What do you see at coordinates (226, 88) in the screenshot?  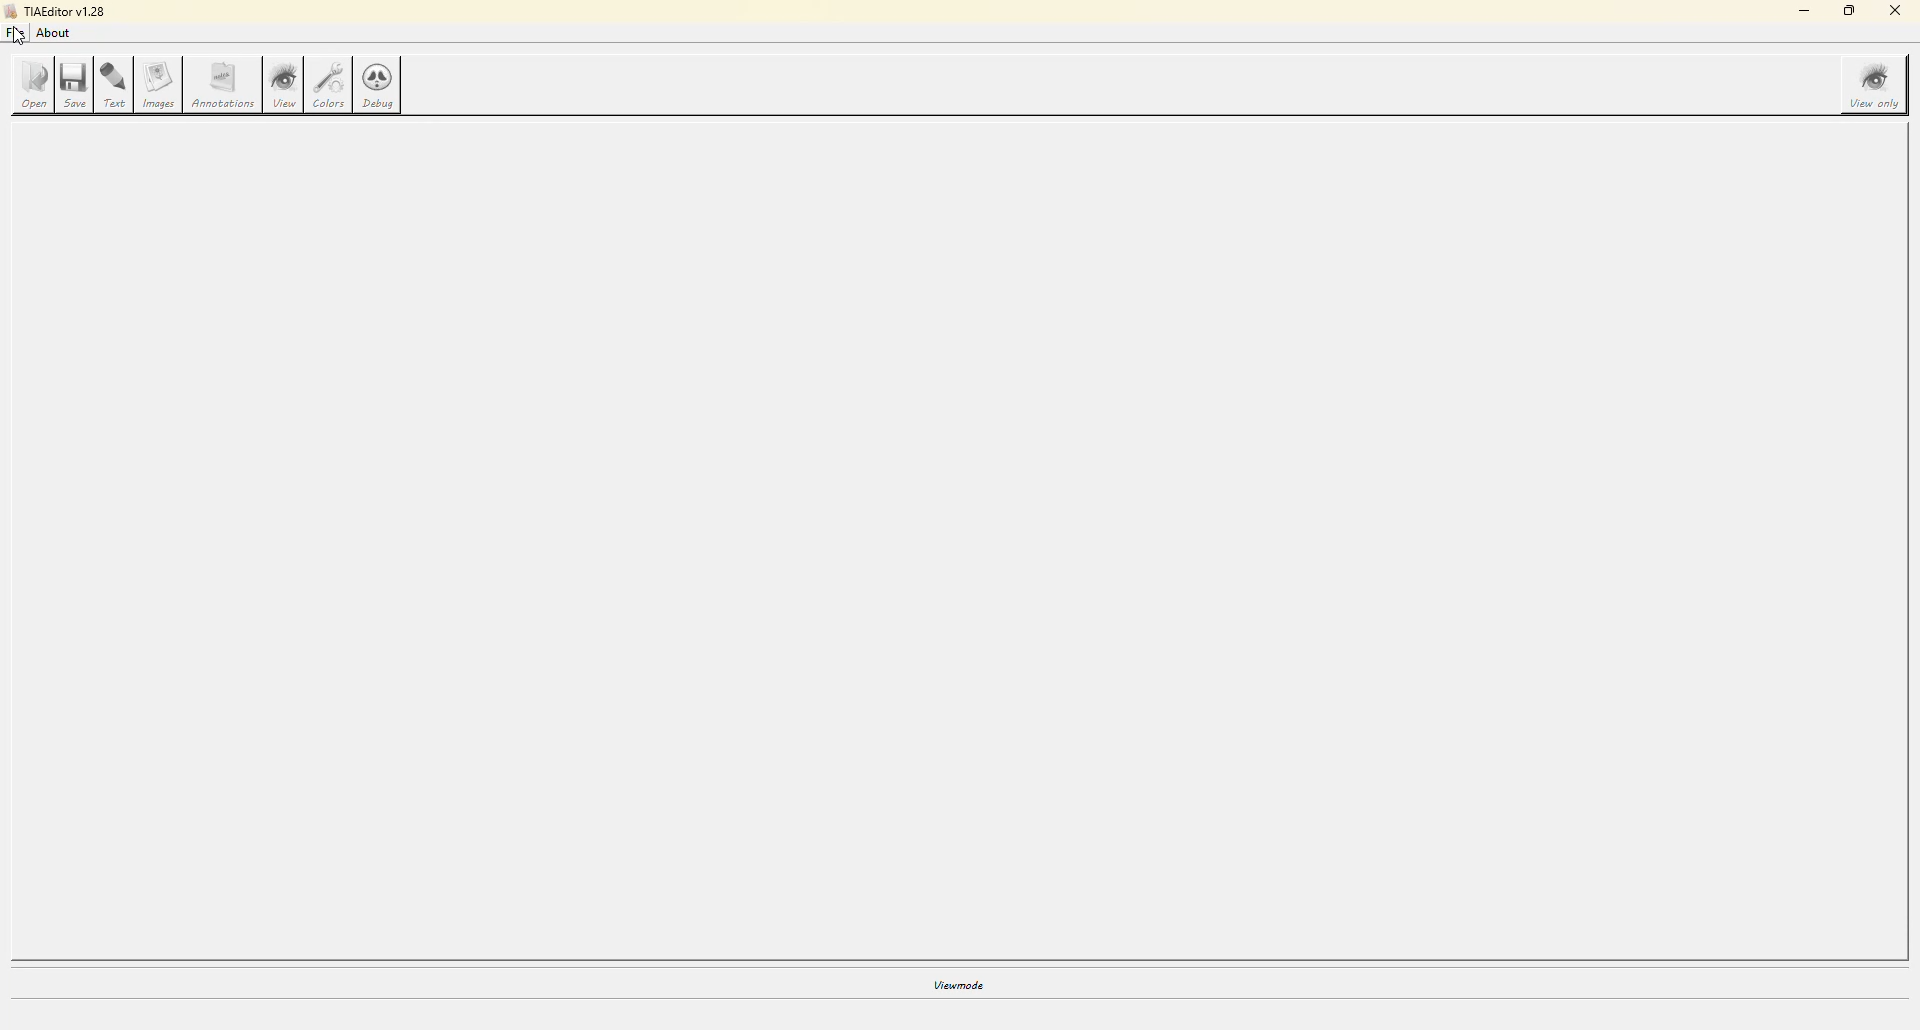 I see `annotations` at bounding box center [226, 88].